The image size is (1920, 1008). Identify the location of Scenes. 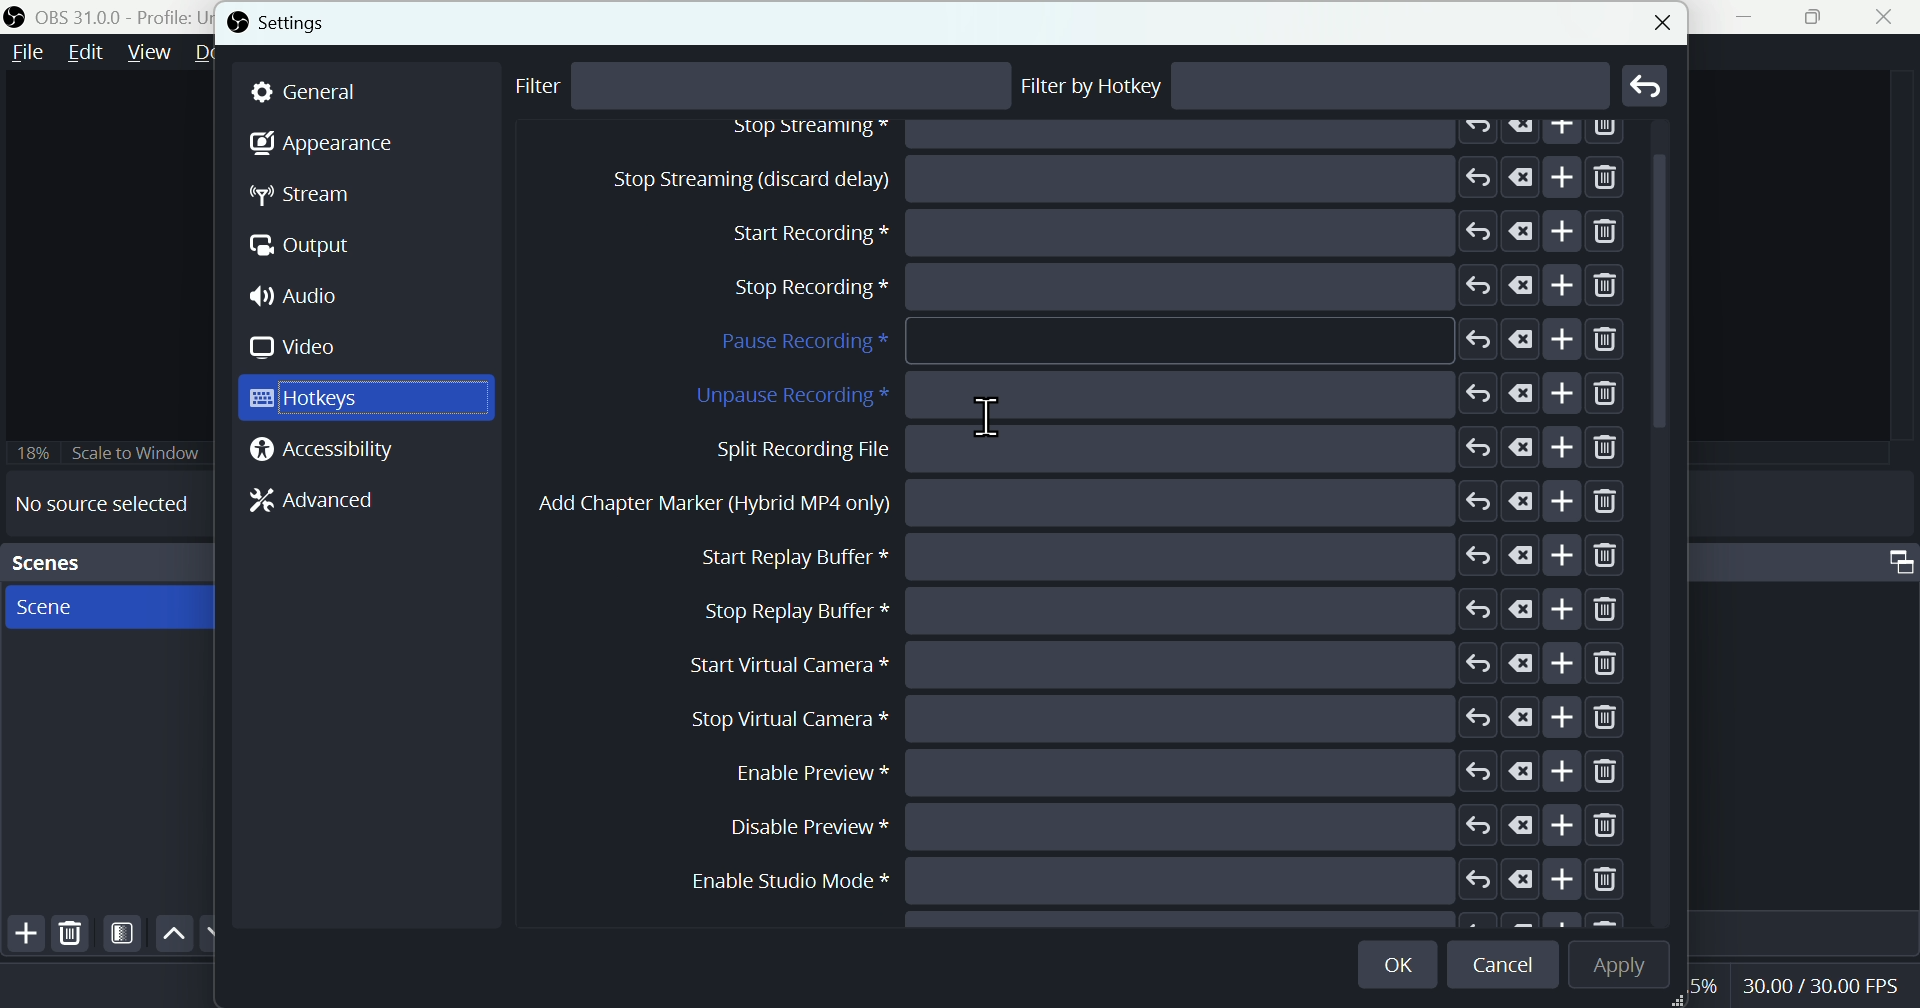
(104, 563).